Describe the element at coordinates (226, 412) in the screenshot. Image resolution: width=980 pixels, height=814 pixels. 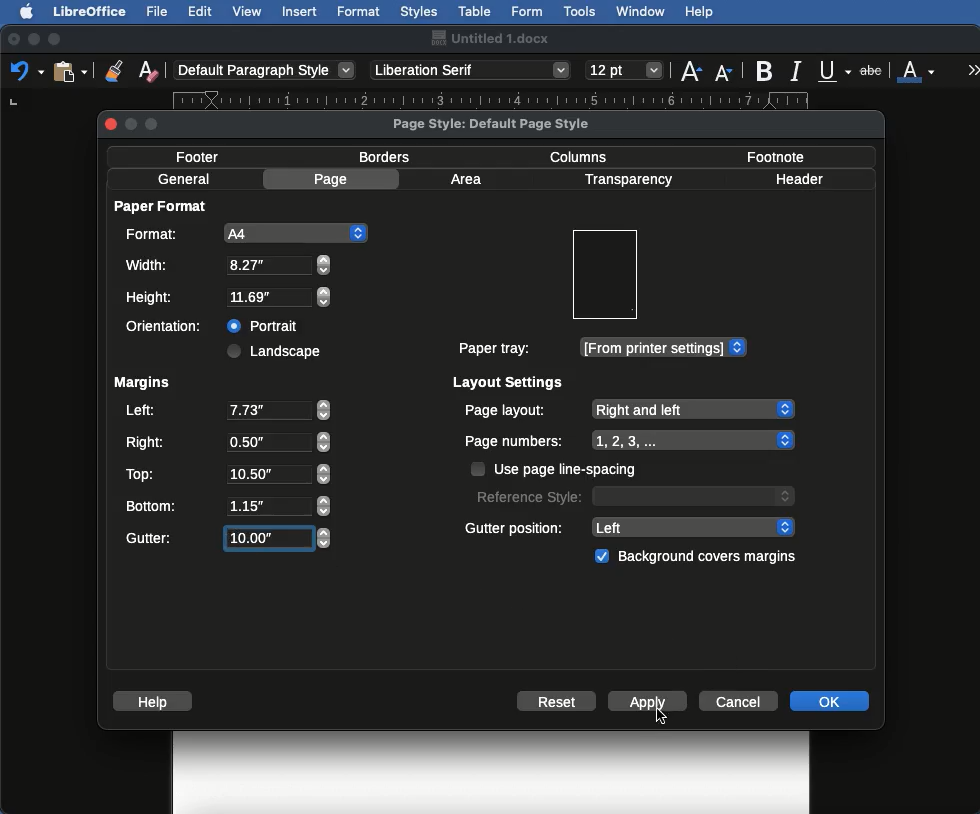
I see `Left` at that location.